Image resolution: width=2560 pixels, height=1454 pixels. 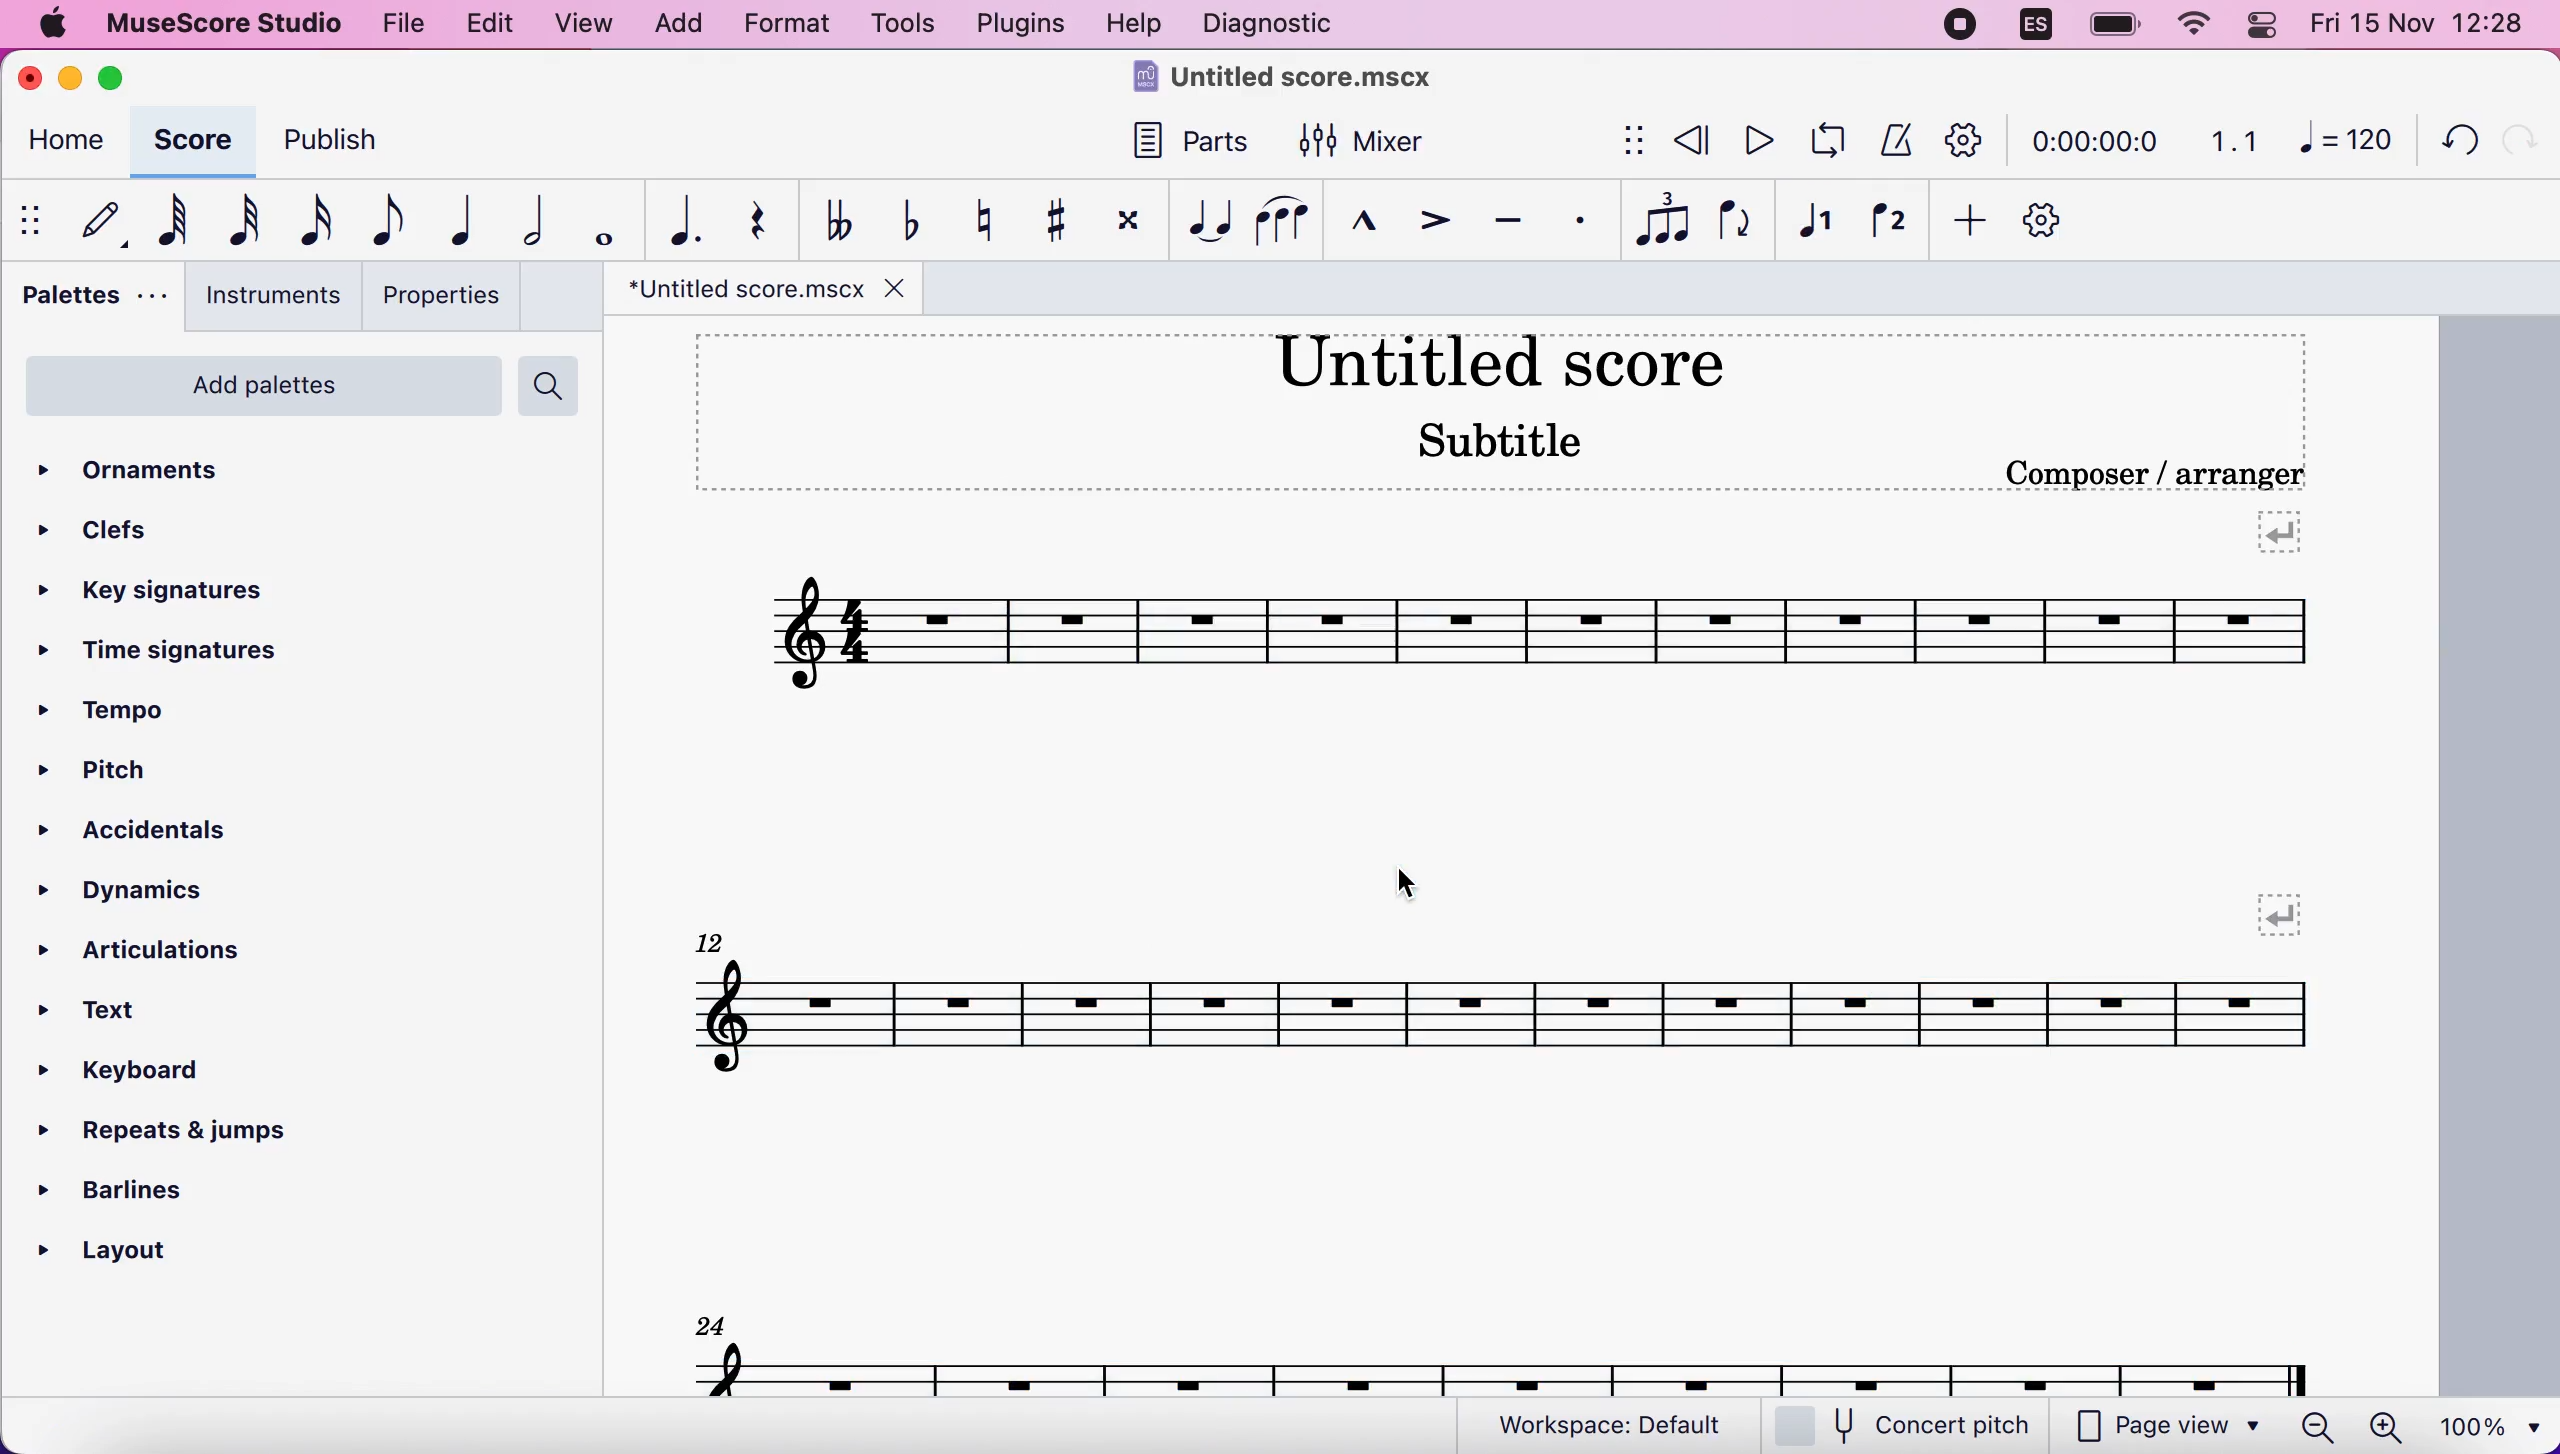 What do you see at coordinates (312, 222) in the screenshot?
I see `16th note` at bounding box center [312, 222].